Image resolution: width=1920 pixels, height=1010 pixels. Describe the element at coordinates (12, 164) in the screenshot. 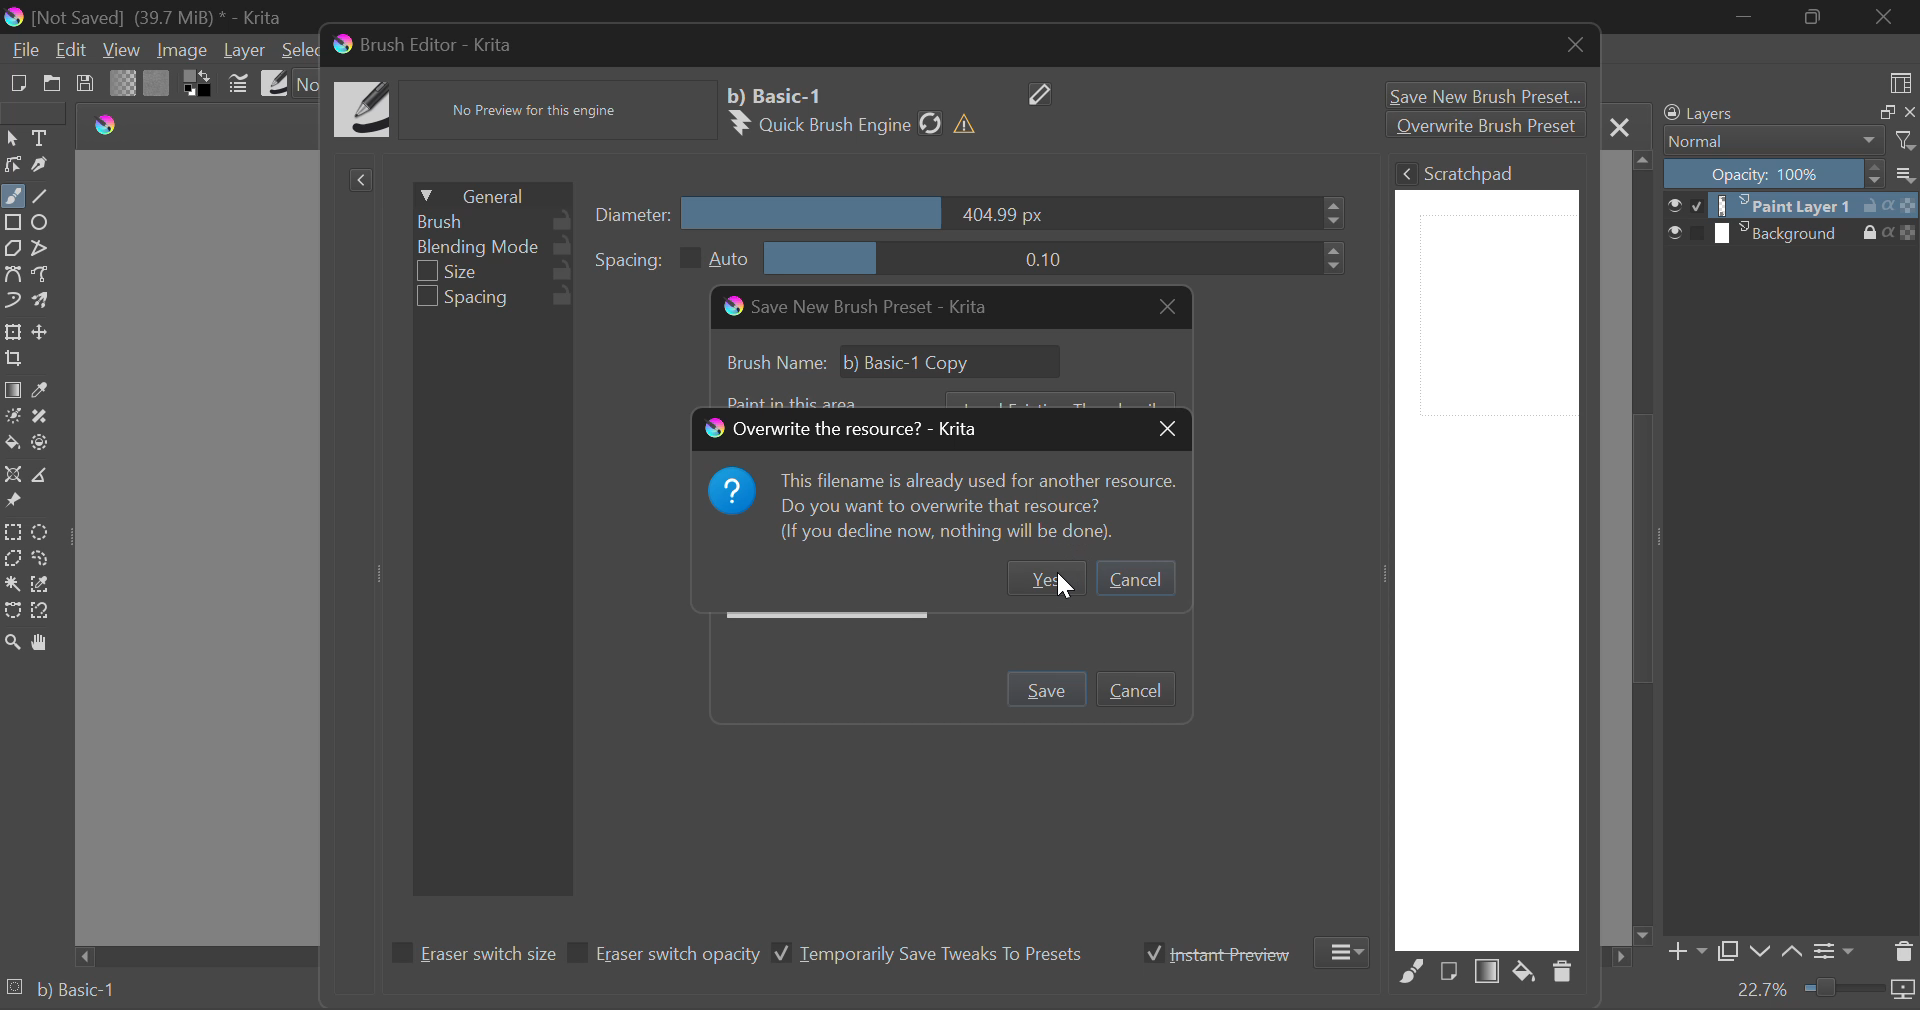

I see `Edit Shapes` at that location.